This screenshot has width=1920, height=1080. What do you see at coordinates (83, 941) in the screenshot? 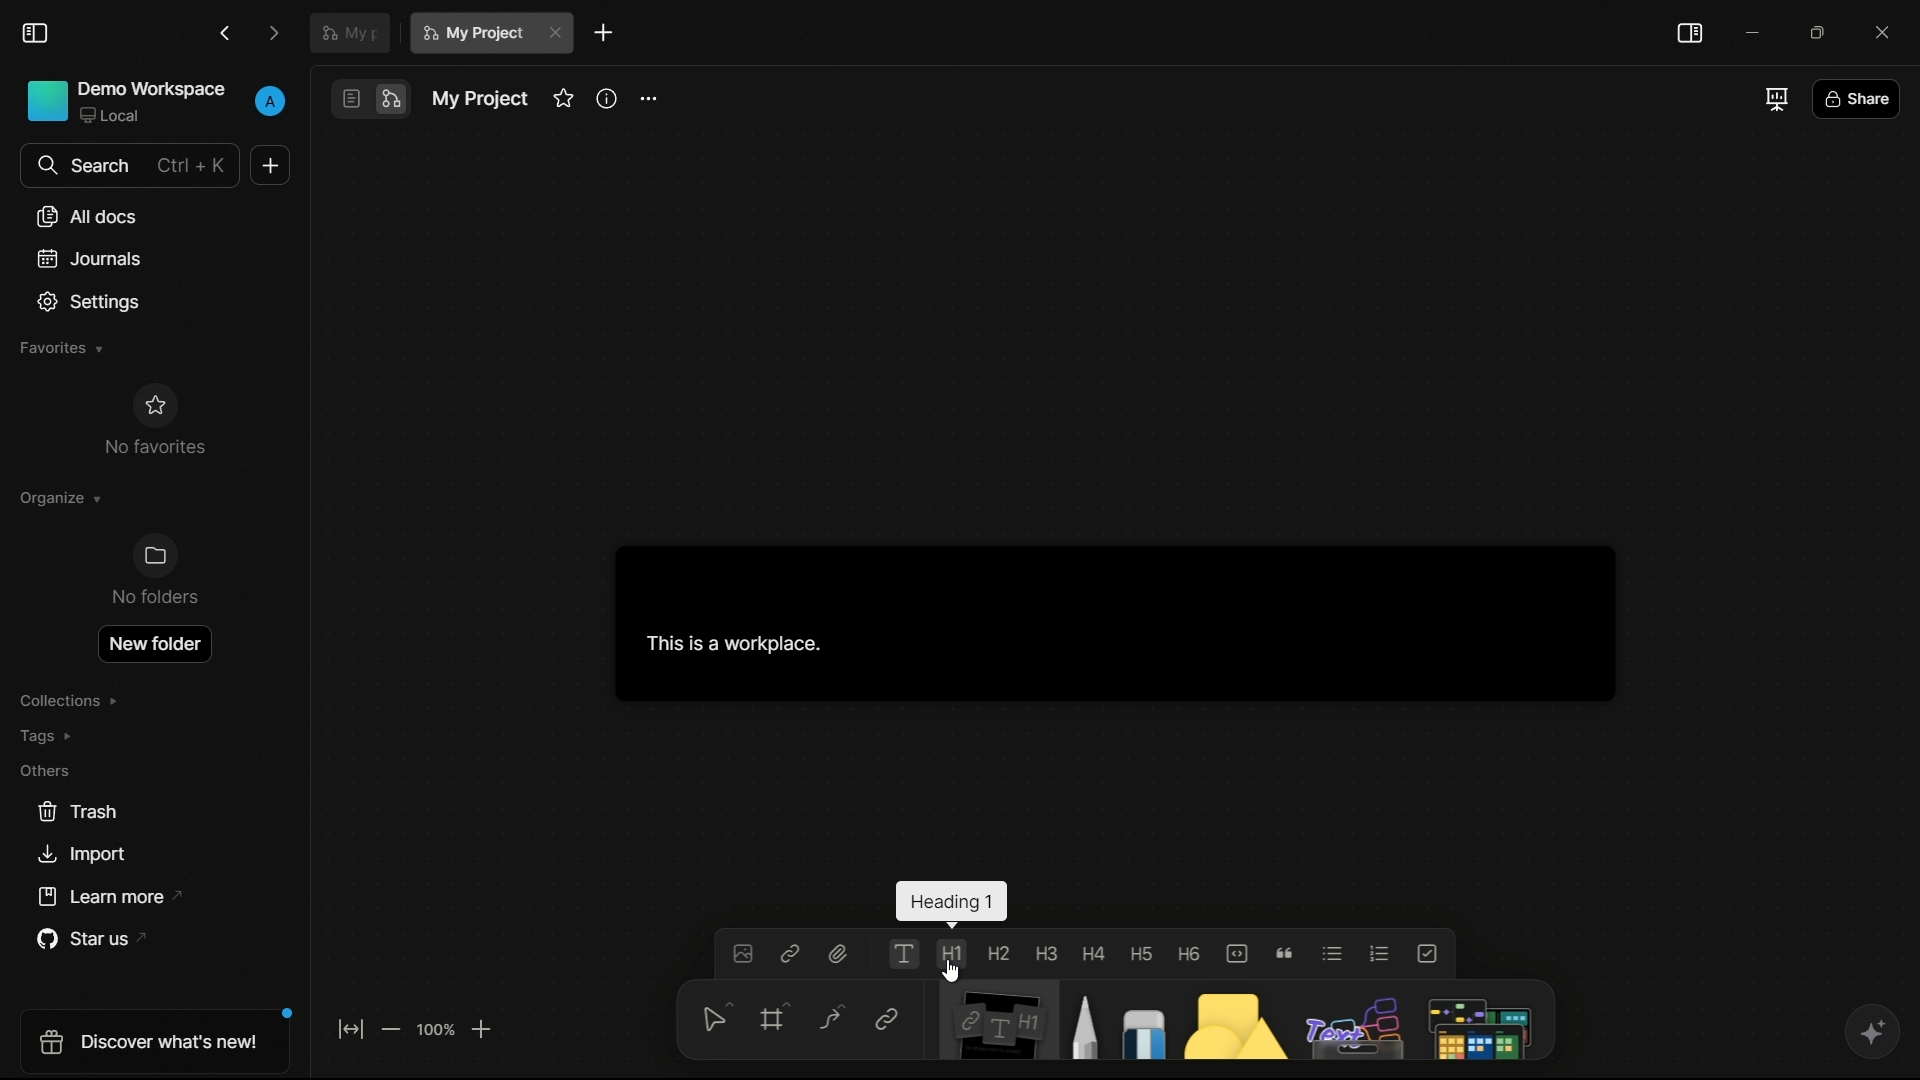
I see `star us` at bounding box center [83, 941].